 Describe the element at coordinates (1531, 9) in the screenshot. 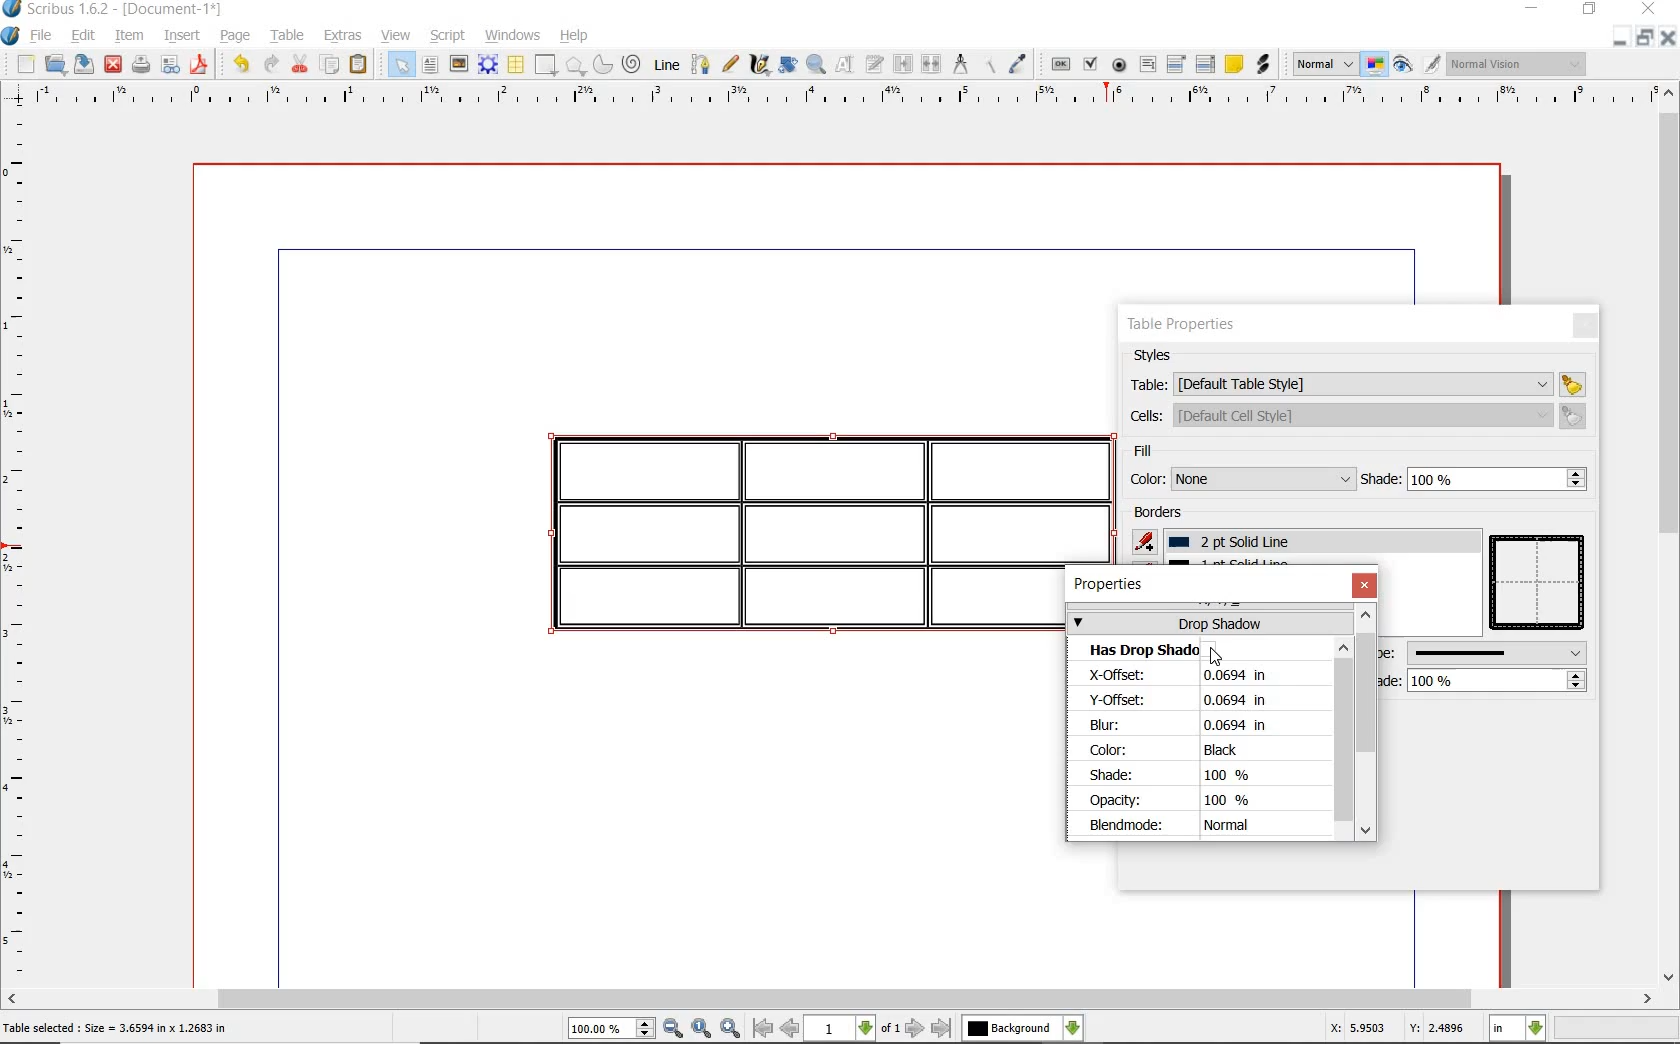

I see `MINIMIZE` at that location.